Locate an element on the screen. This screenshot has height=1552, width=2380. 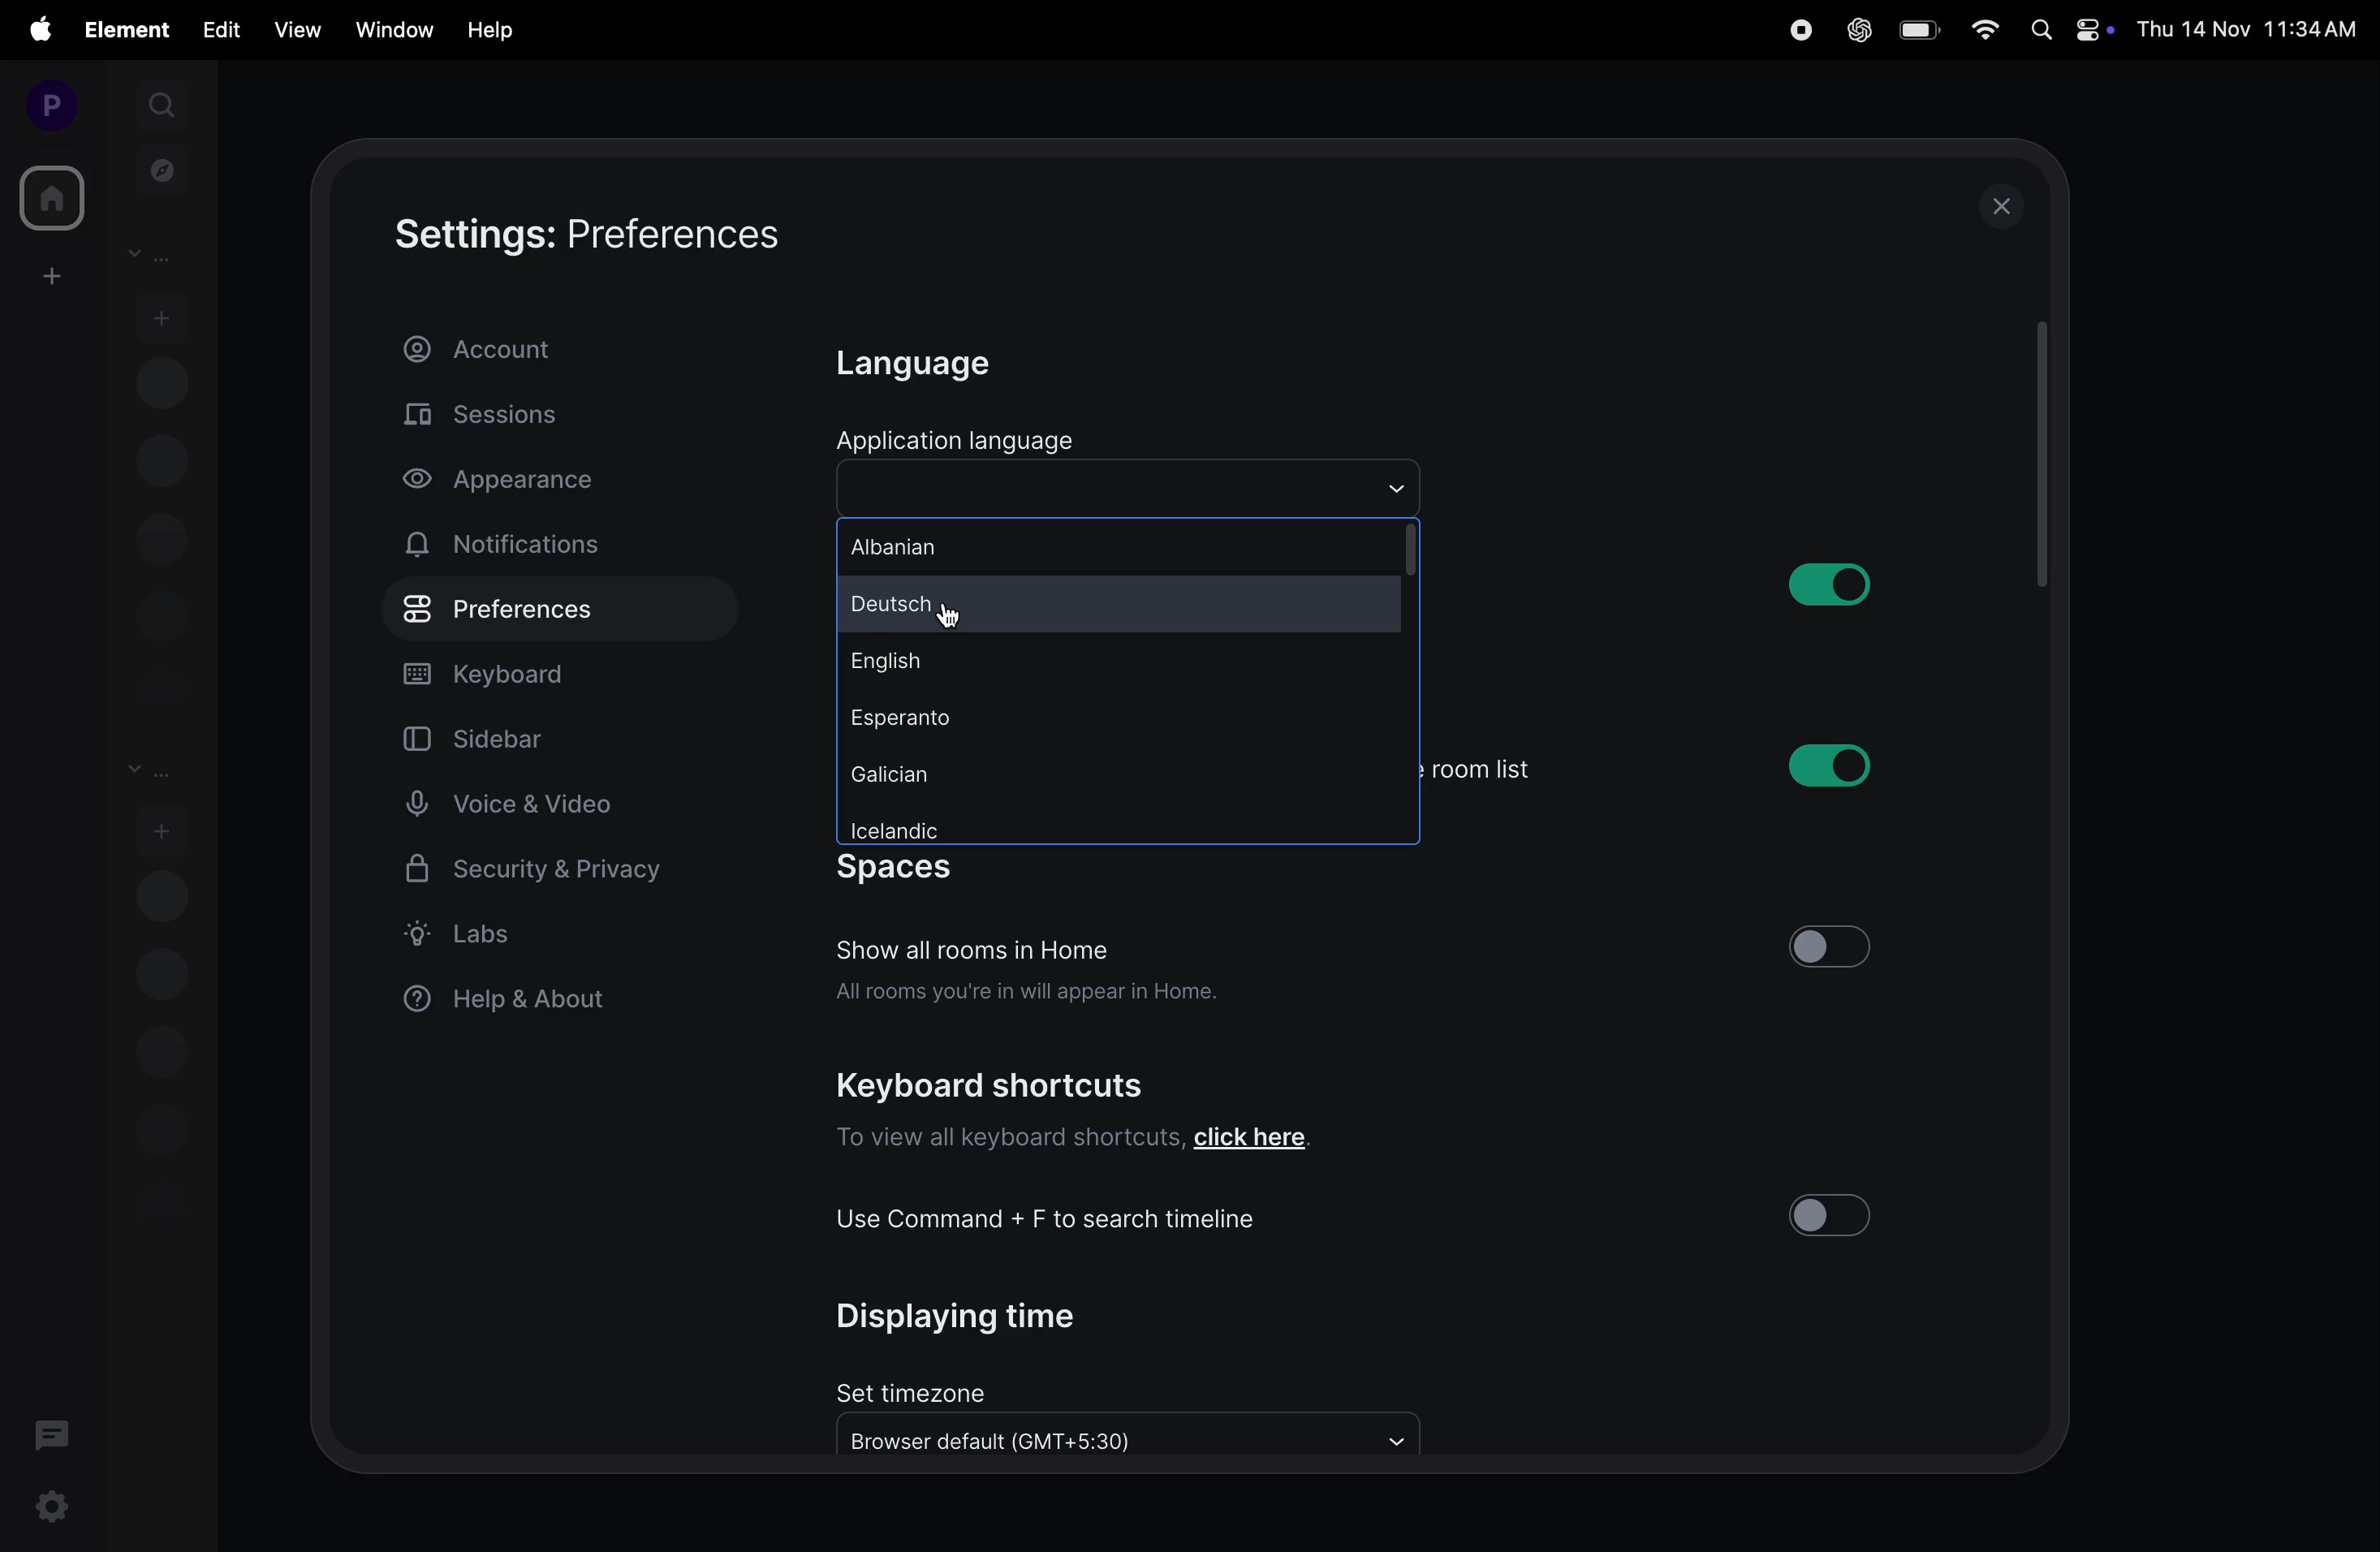
edit is located at coordinates (221, 31).